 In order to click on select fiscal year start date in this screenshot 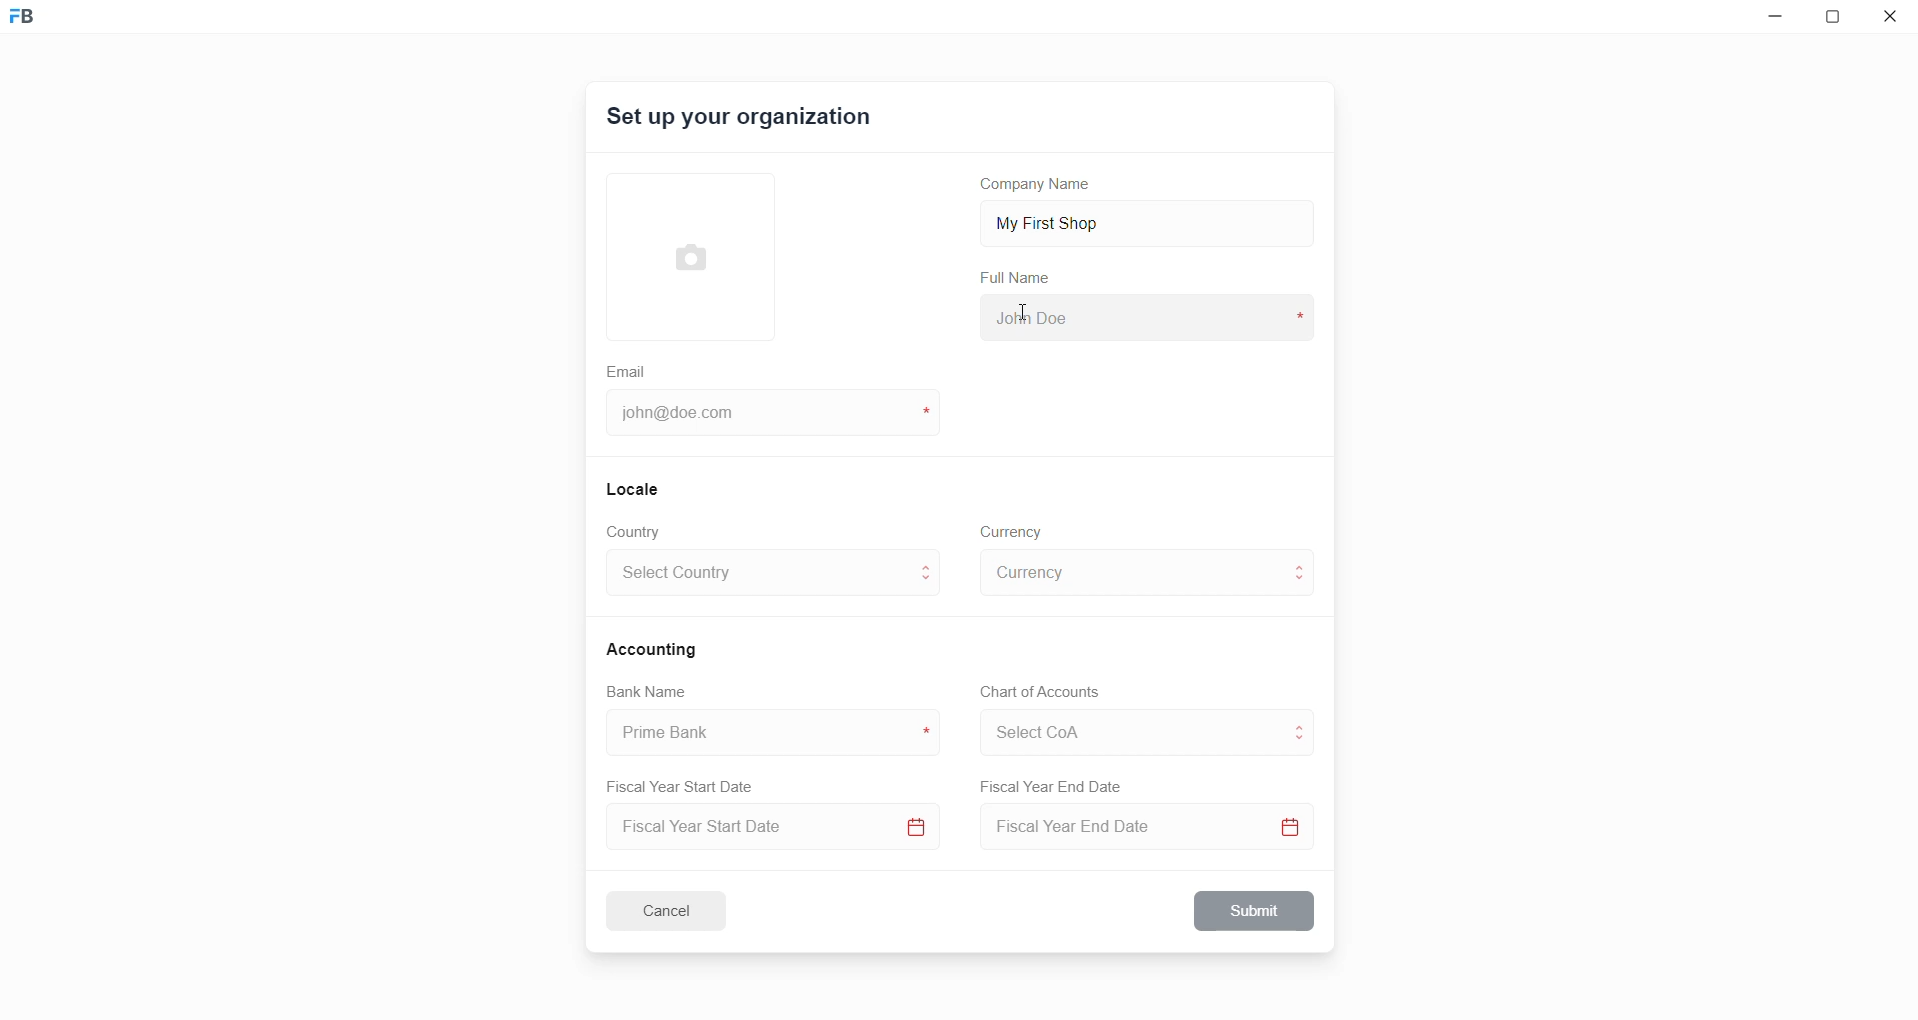, I will do `click(768, 829)`.